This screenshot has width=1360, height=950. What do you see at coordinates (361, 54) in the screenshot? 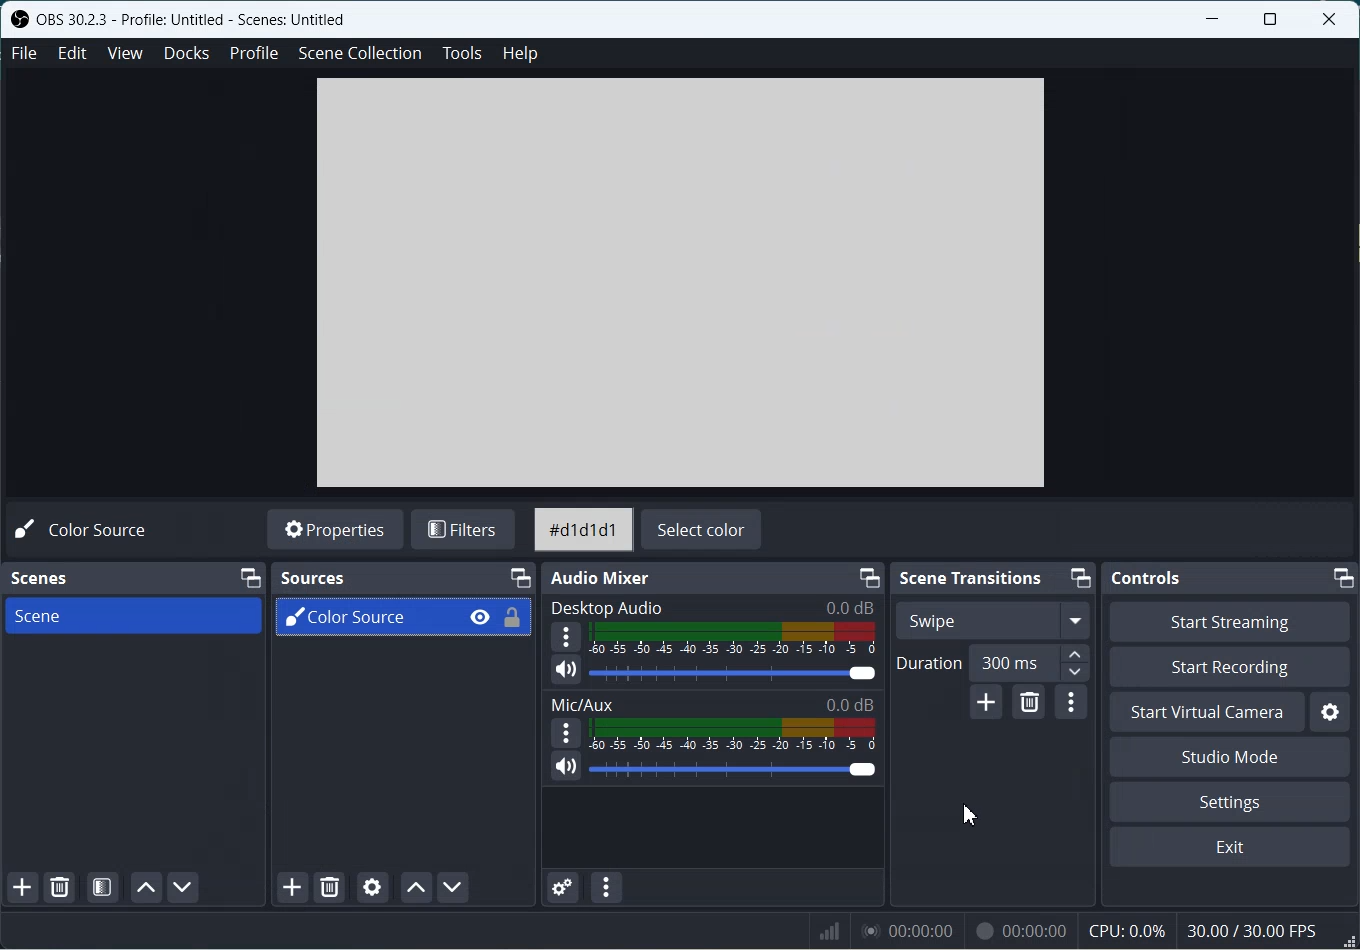
I see `Scene Collection` at bounding box center [361, 54].